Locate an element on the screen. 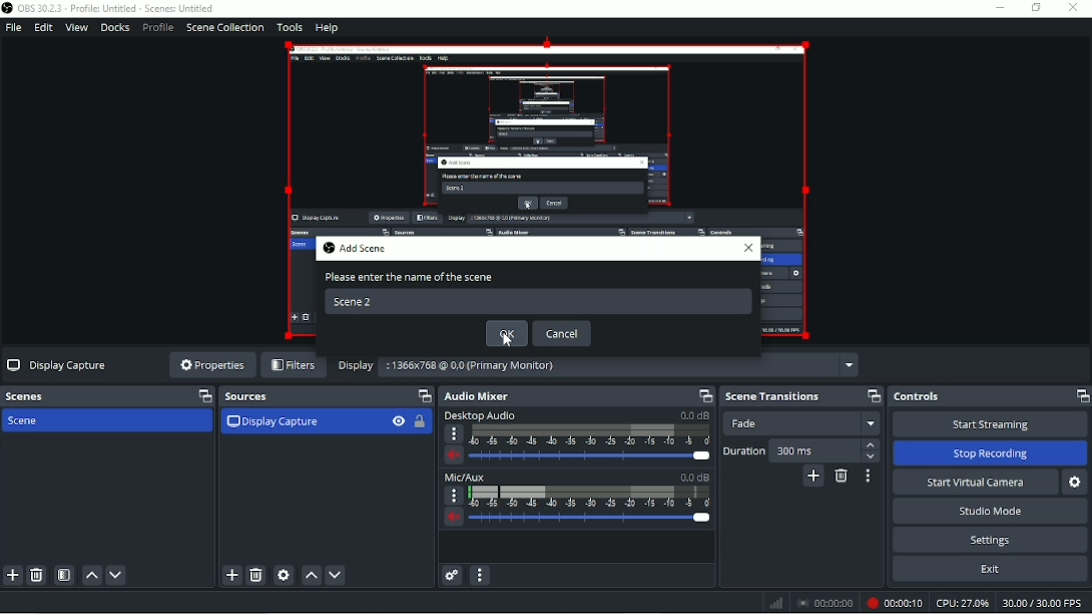 The image size is (1092, 614). Slider is located at coordinates (591, 457).